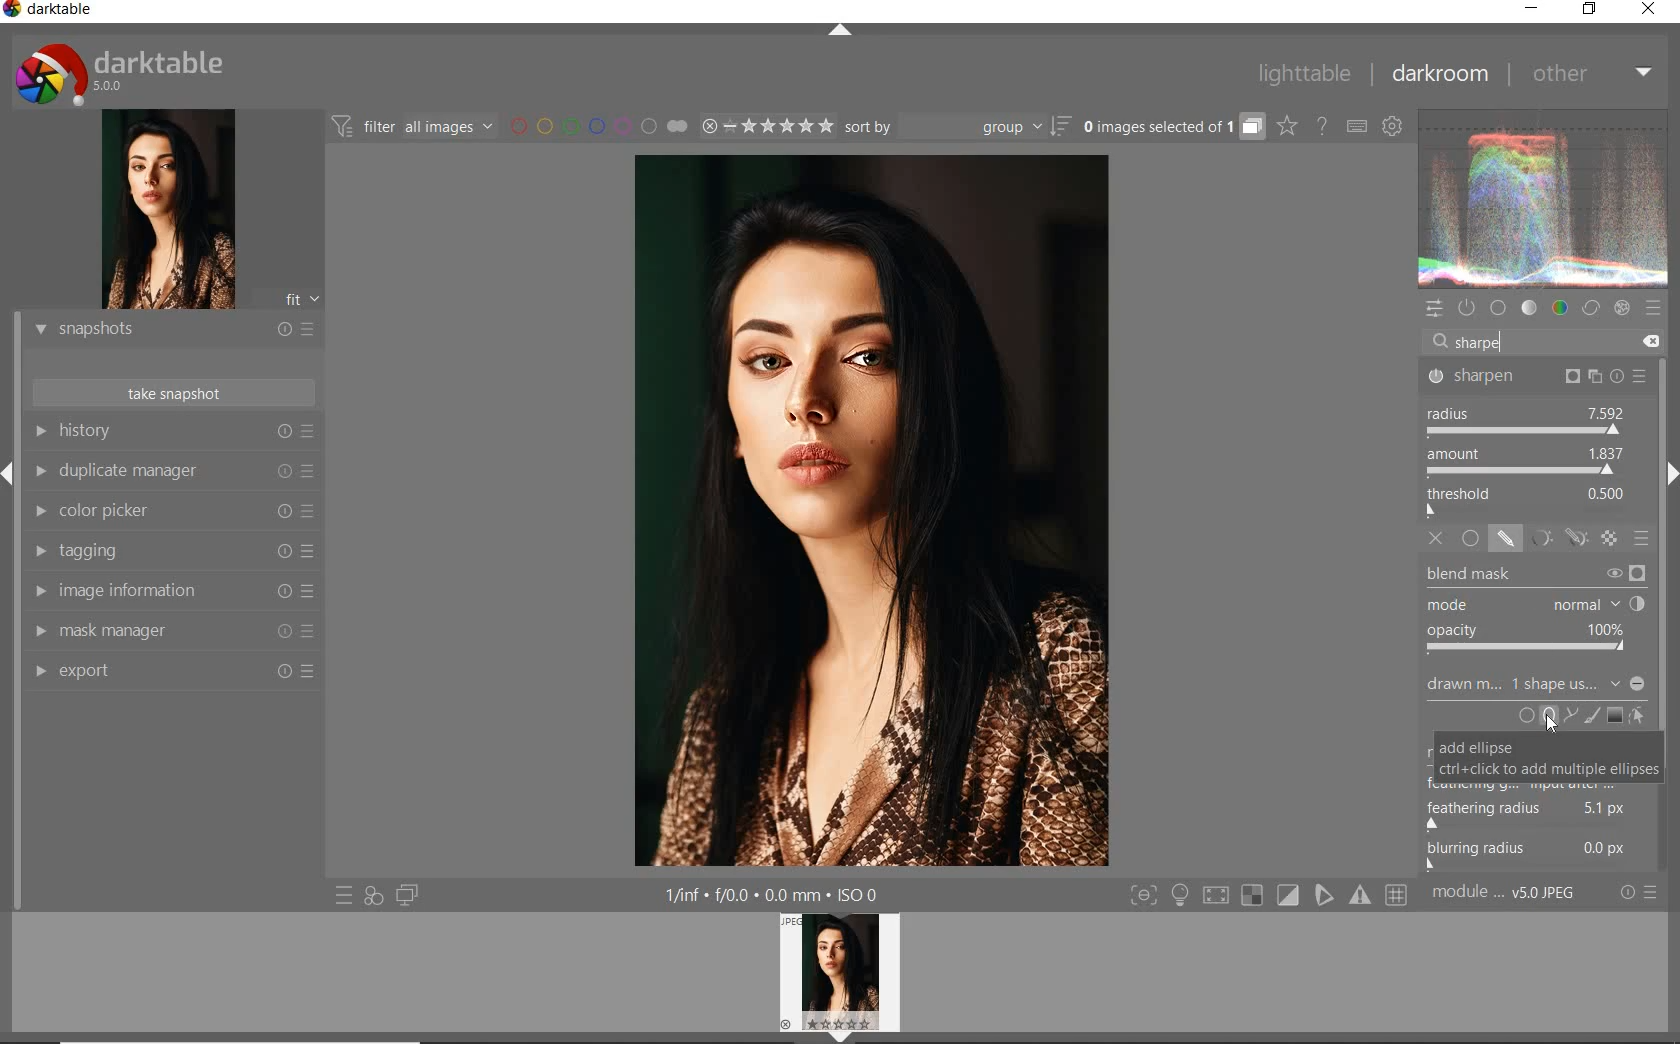  Describe the element at coordinates (1534, 572) in the screenshot. I see `BLEND MASK` at that location.